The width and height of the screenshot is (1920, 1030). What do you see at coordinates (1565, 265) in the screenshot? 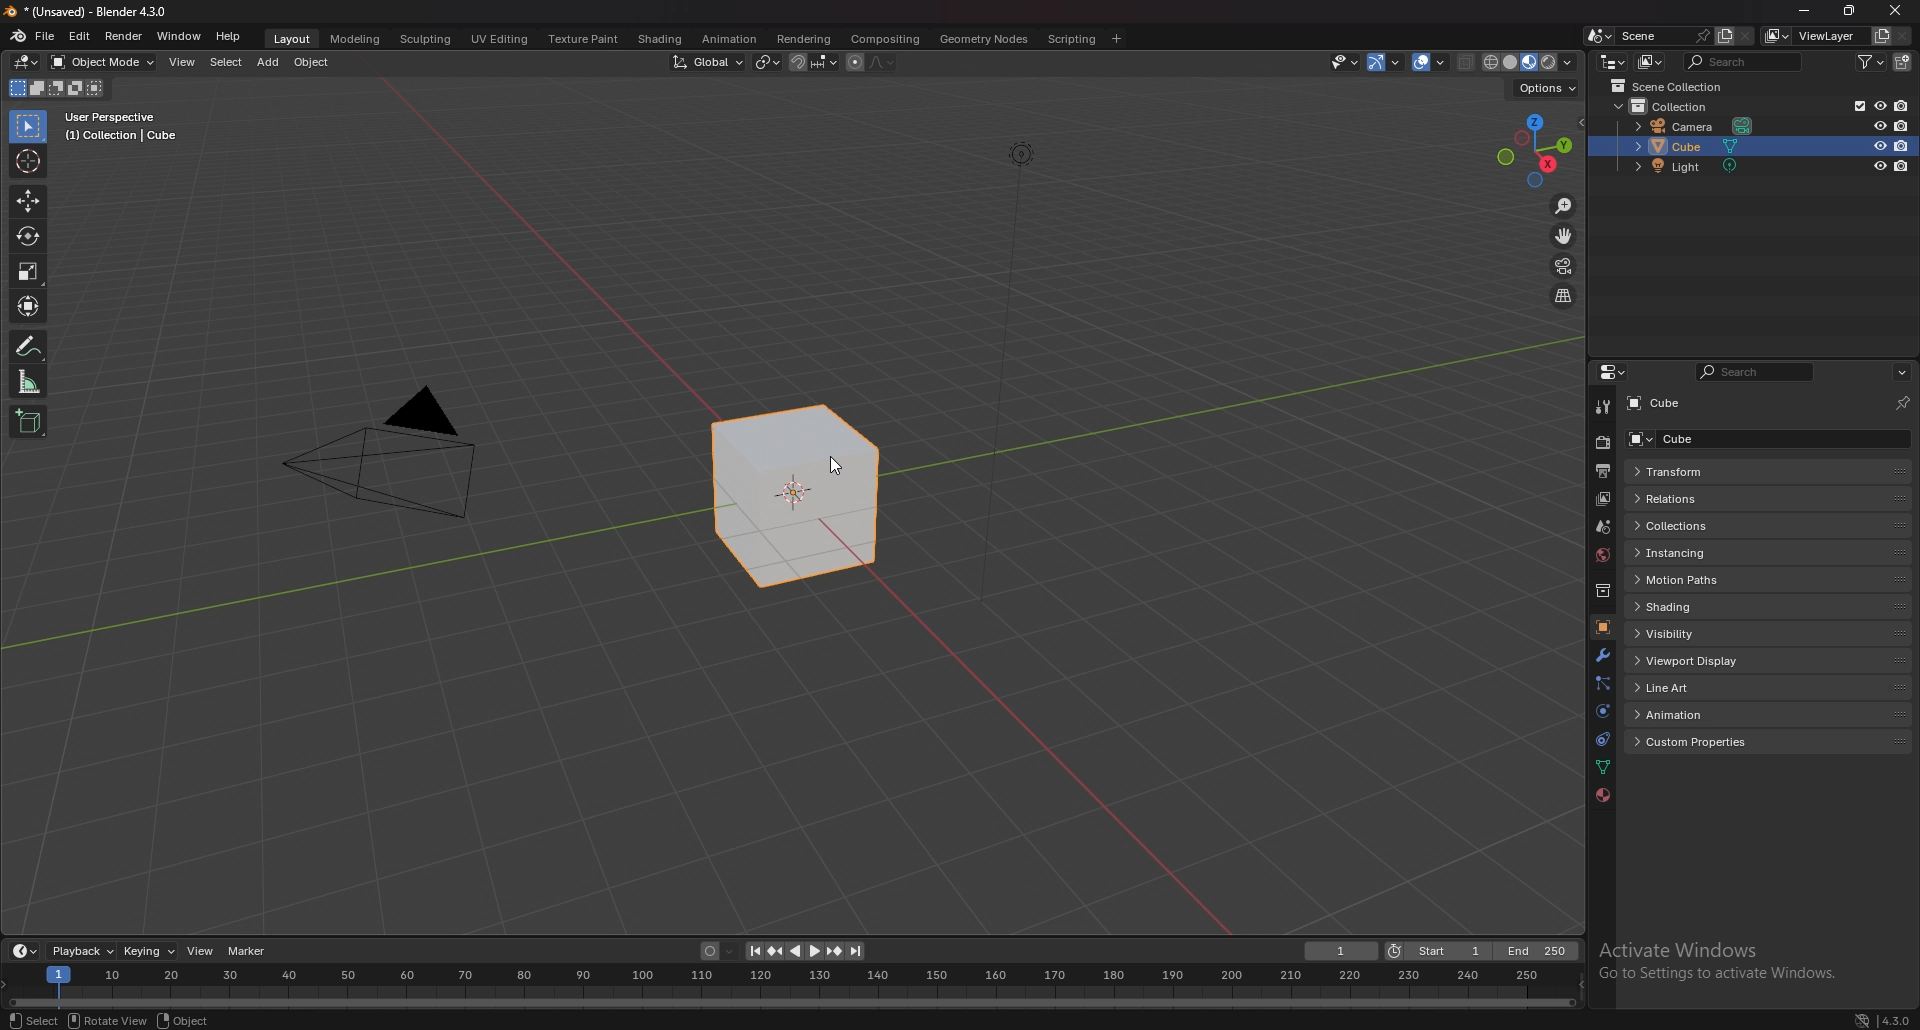
I see `camera view` at bounding box center [1565, 265].